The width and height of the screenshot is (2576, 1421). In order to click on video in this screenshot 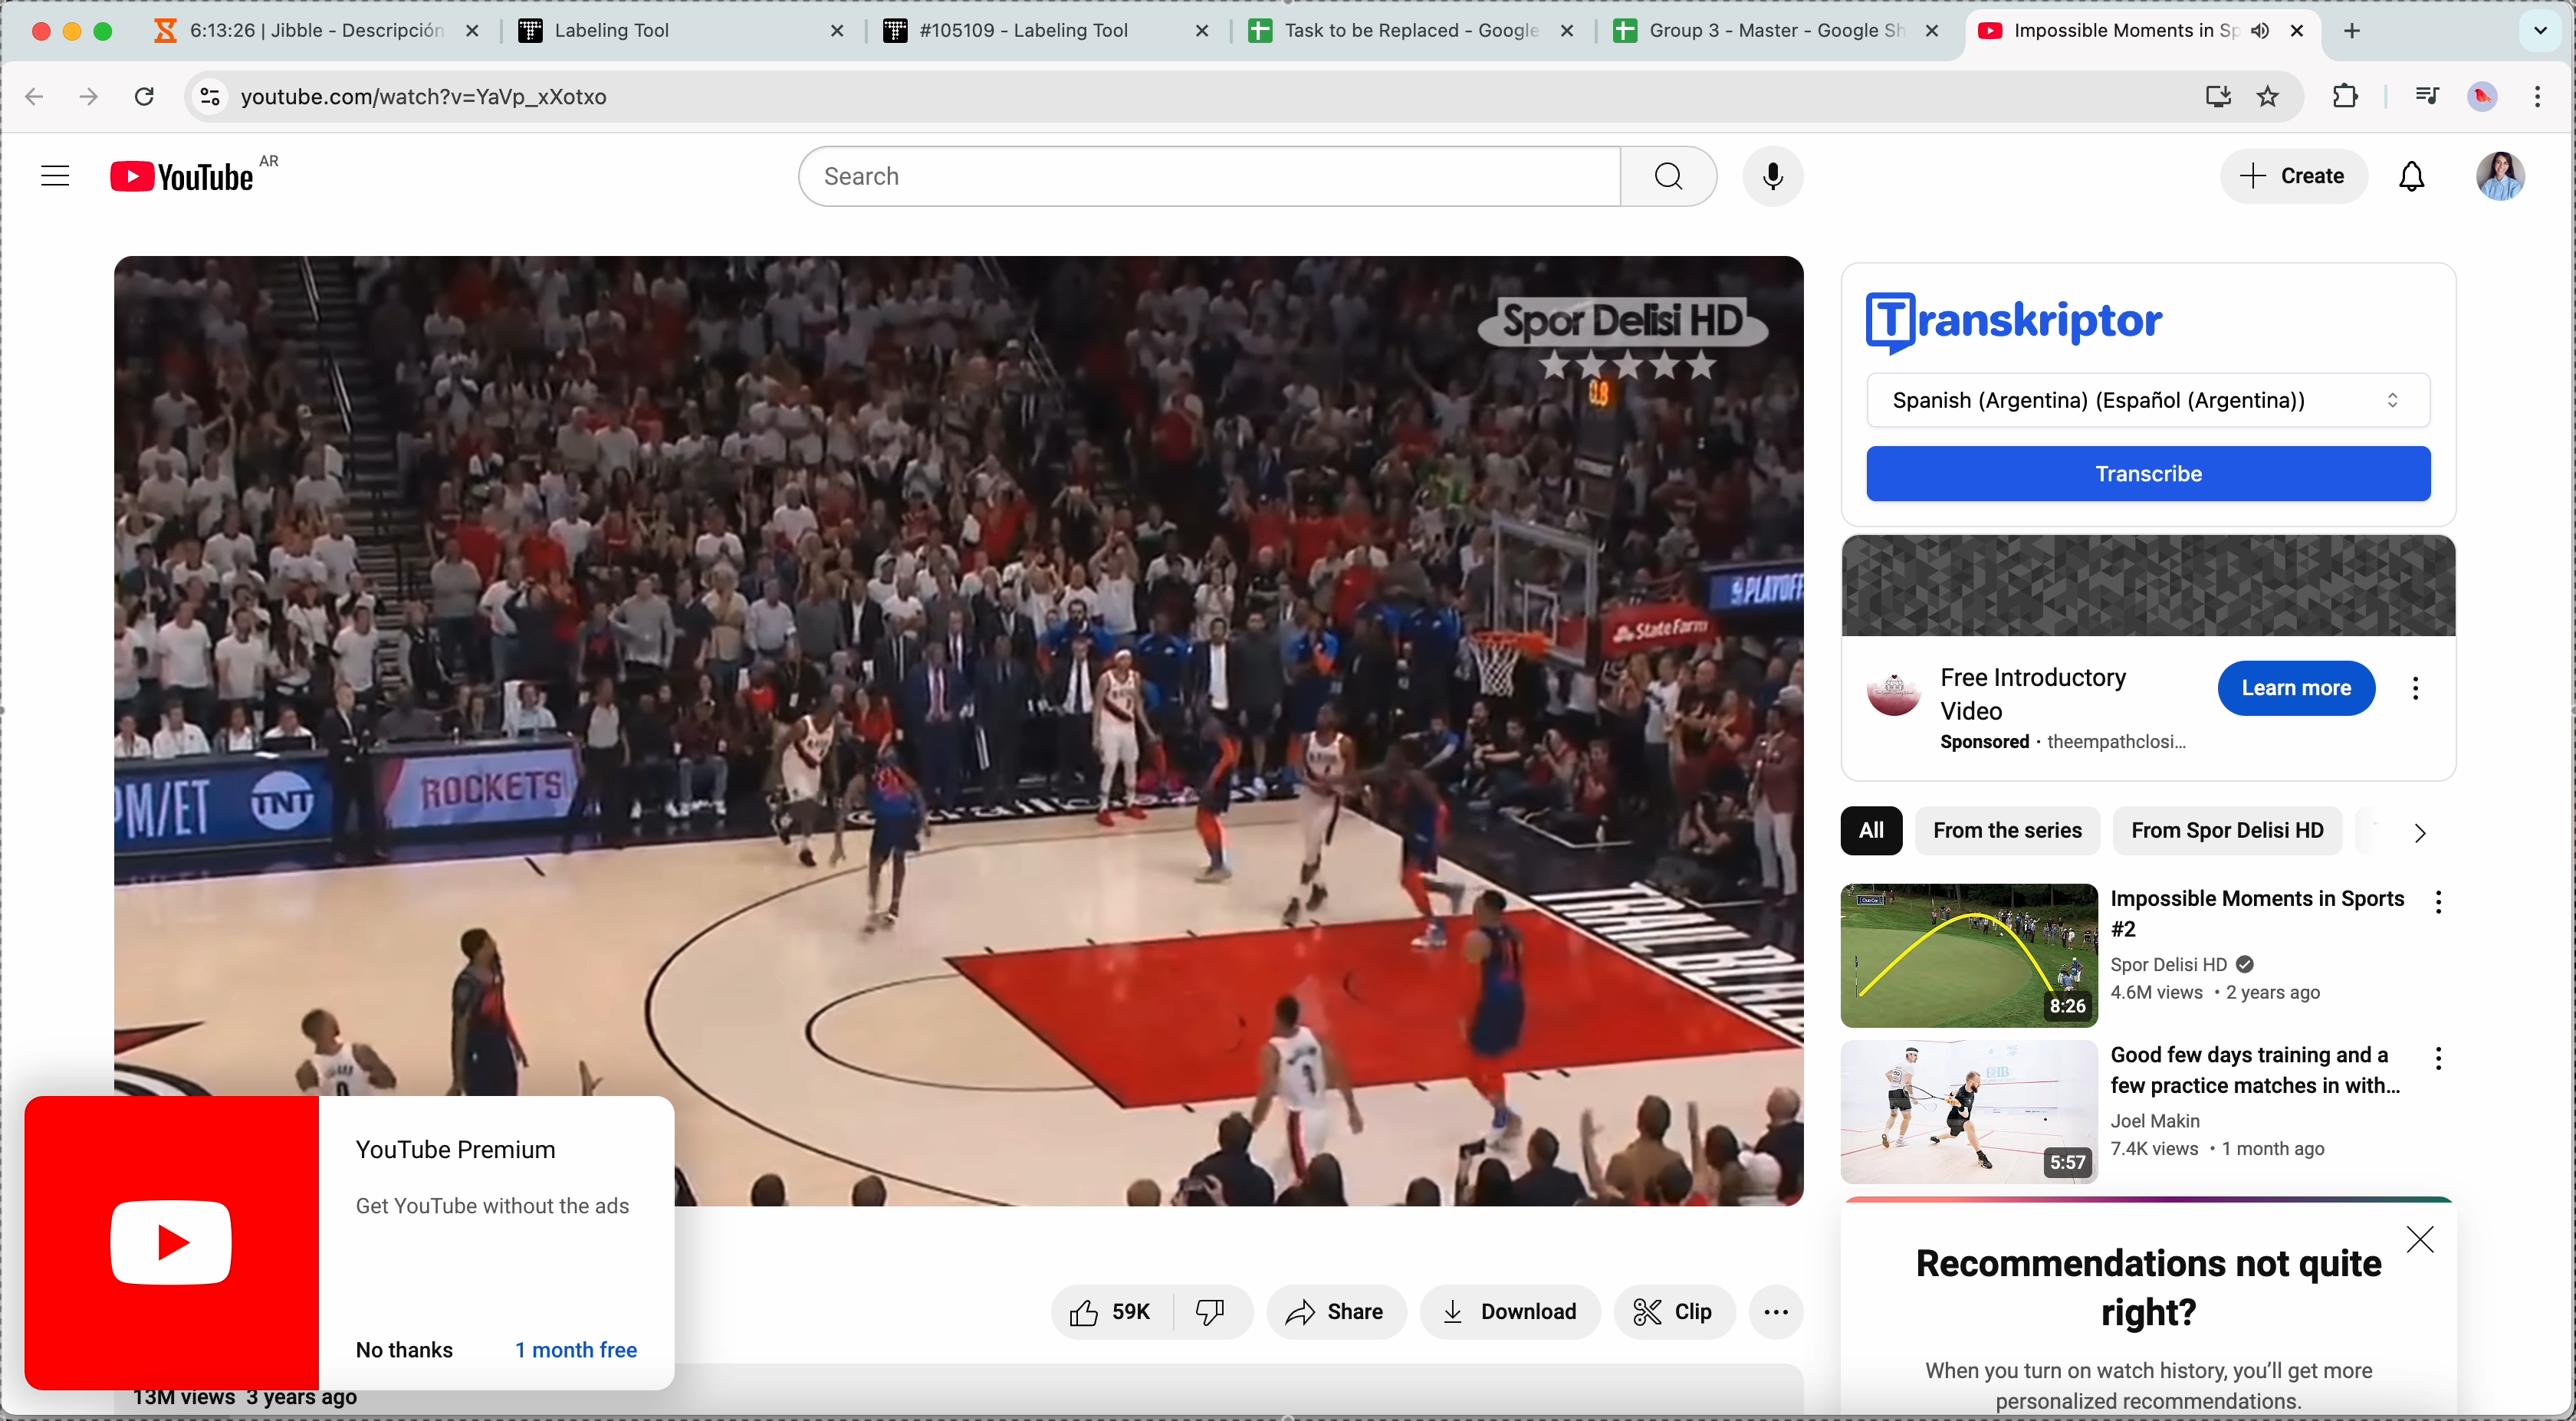, I will do `click(961, 670)`.